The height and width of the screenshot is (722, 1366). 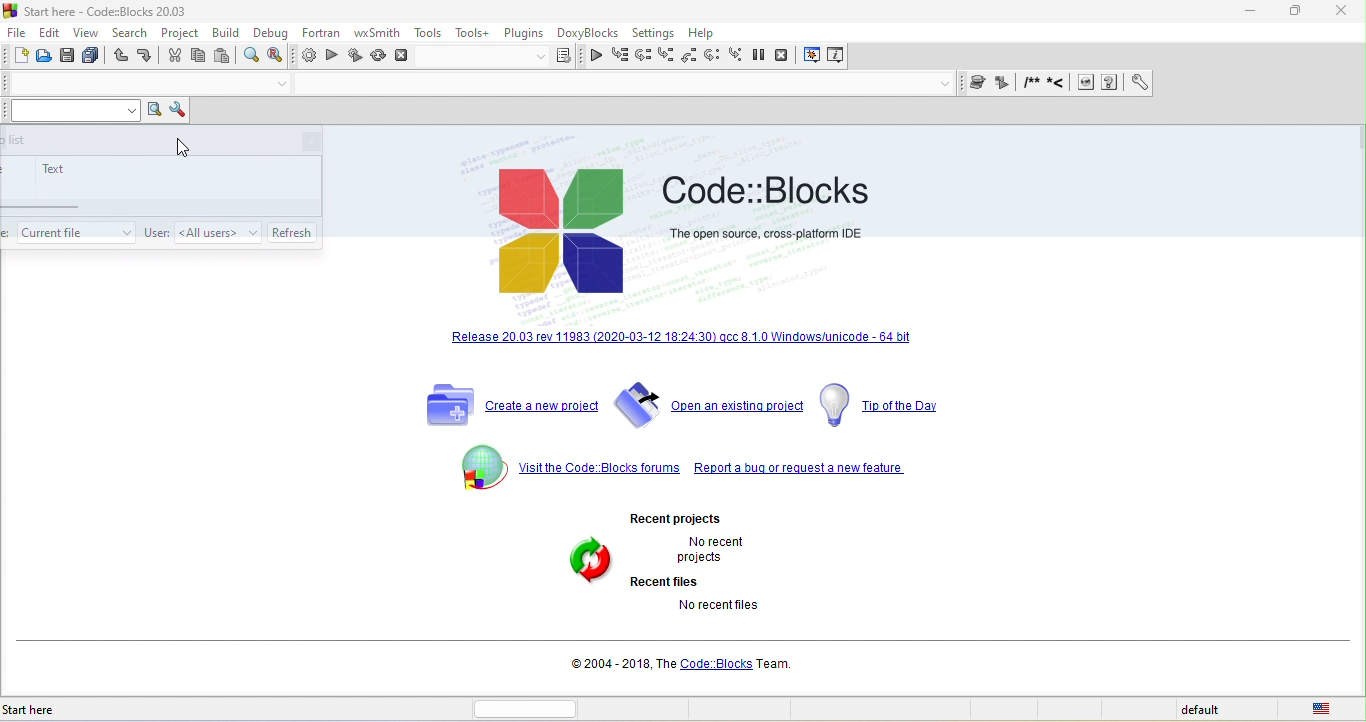 I want to click on extract documentation, so click(x=1004, y=84).